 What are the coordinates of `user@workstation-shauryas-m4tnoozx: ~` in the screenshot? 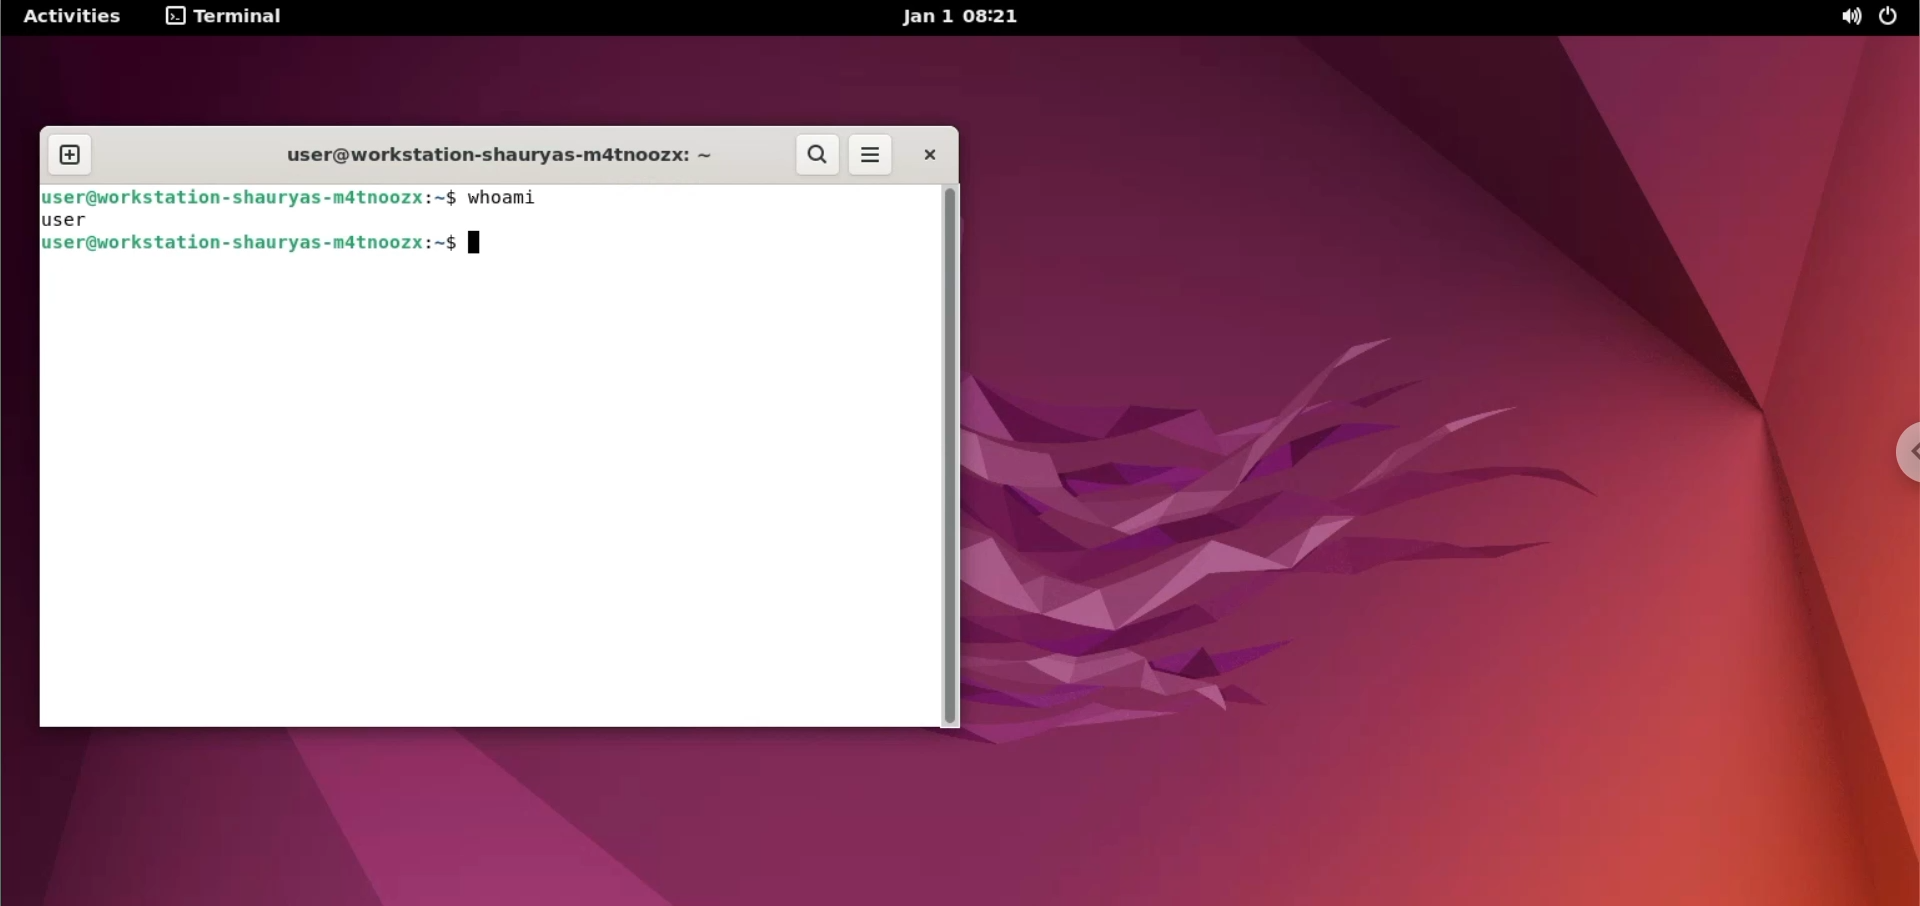 It's located at (502, 155).